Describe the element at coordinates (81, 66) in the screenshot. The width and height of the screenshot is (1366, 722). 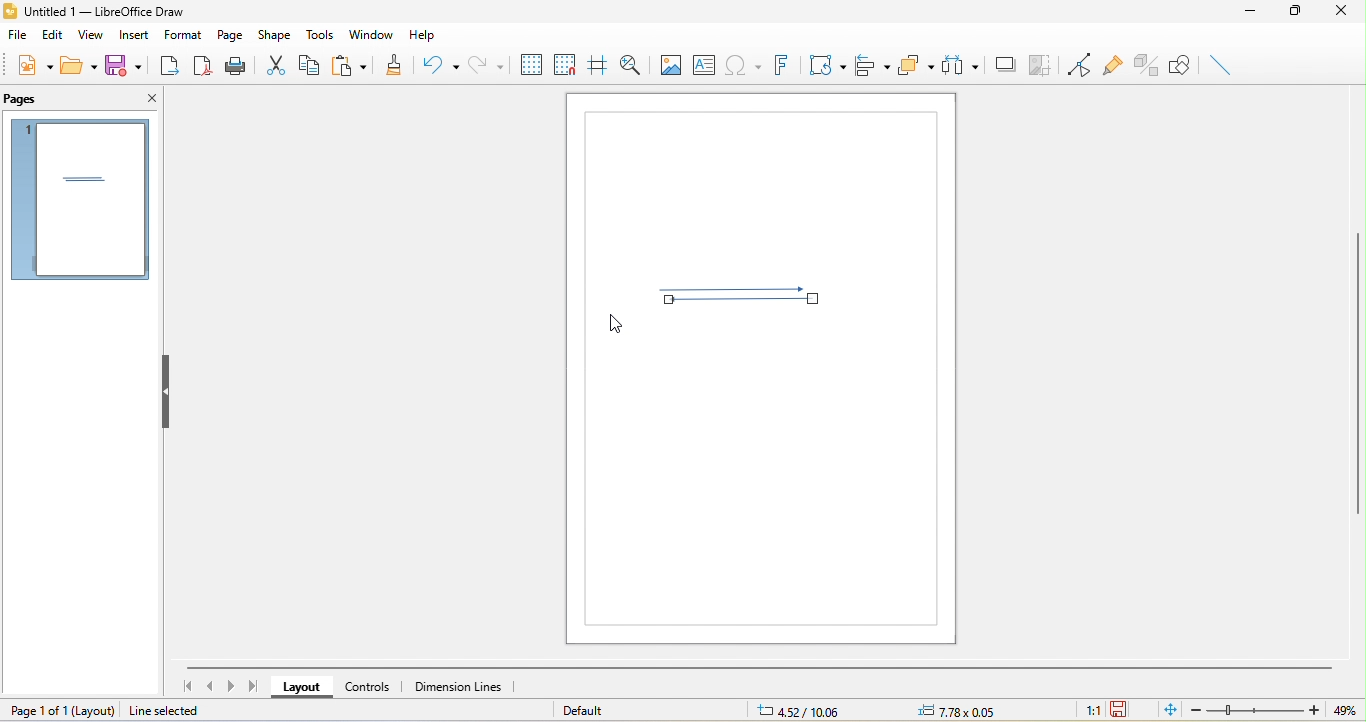
I see `open` at that location.